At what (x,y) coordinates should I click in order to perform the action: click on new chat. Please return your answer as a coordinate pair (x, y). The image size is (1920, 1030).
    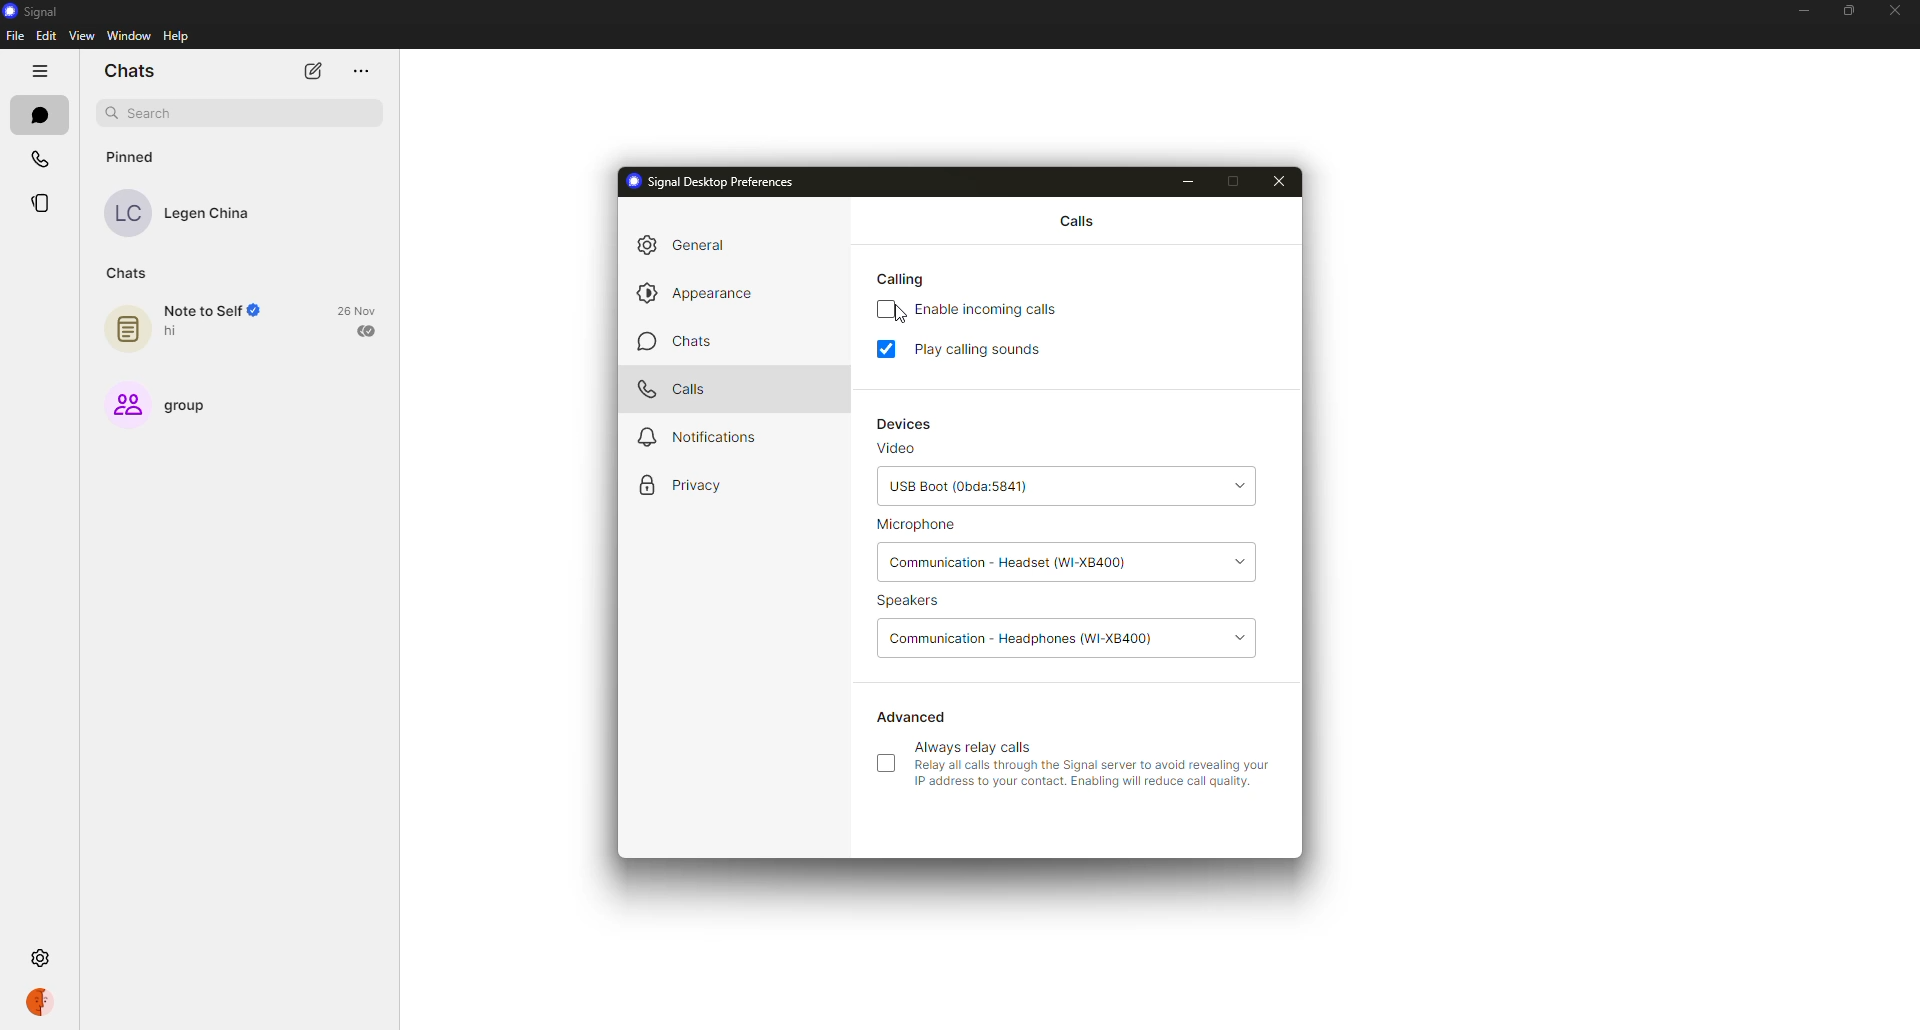
    Looking at the image, I should click on (313, 71).